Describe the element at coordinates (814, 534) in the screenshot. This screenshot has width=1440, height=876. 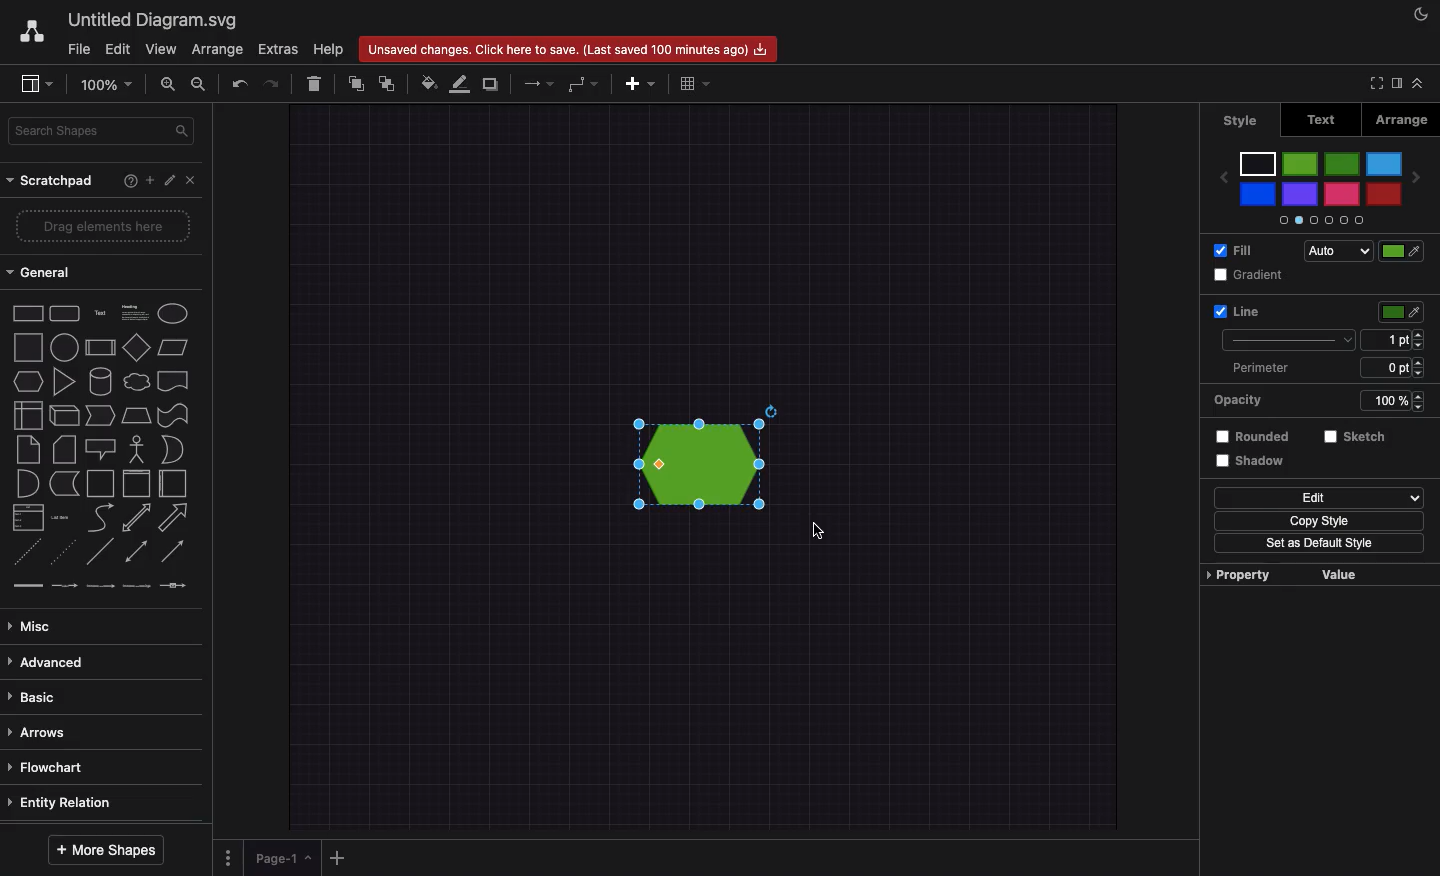
I see `Cursor` at that location.